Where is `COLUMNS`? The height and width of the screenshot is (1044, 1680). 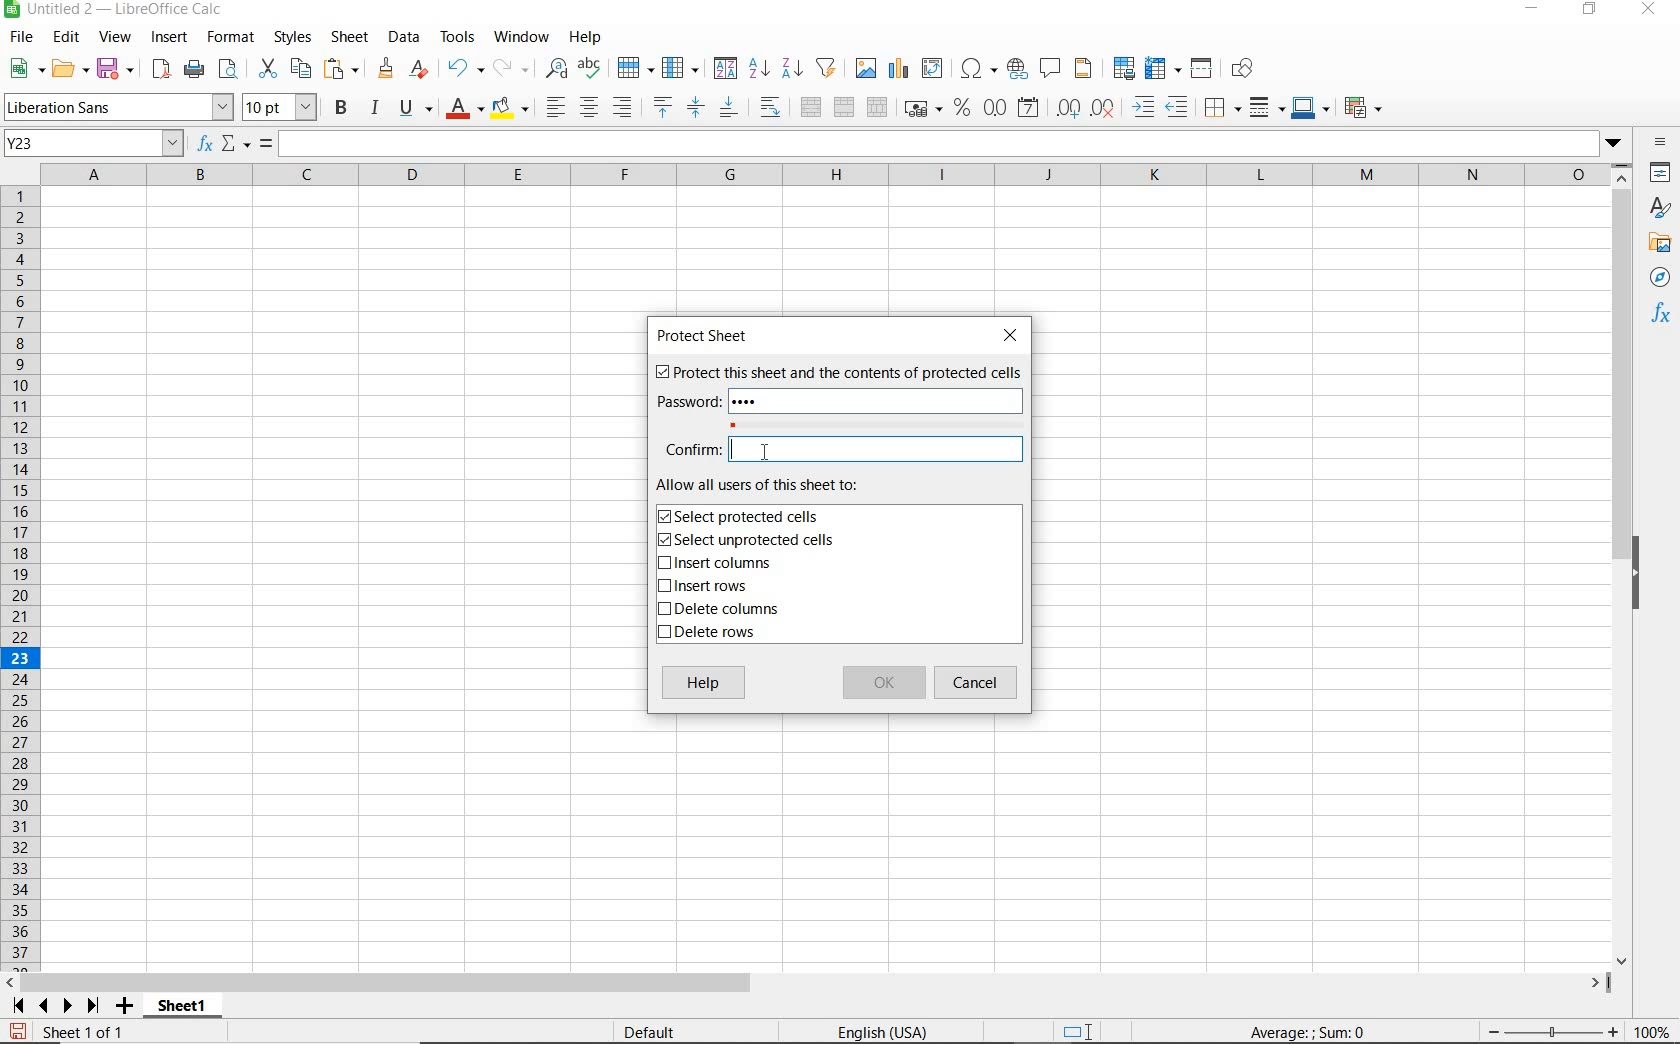 COLUMNS is located at coordinates (828, 174).